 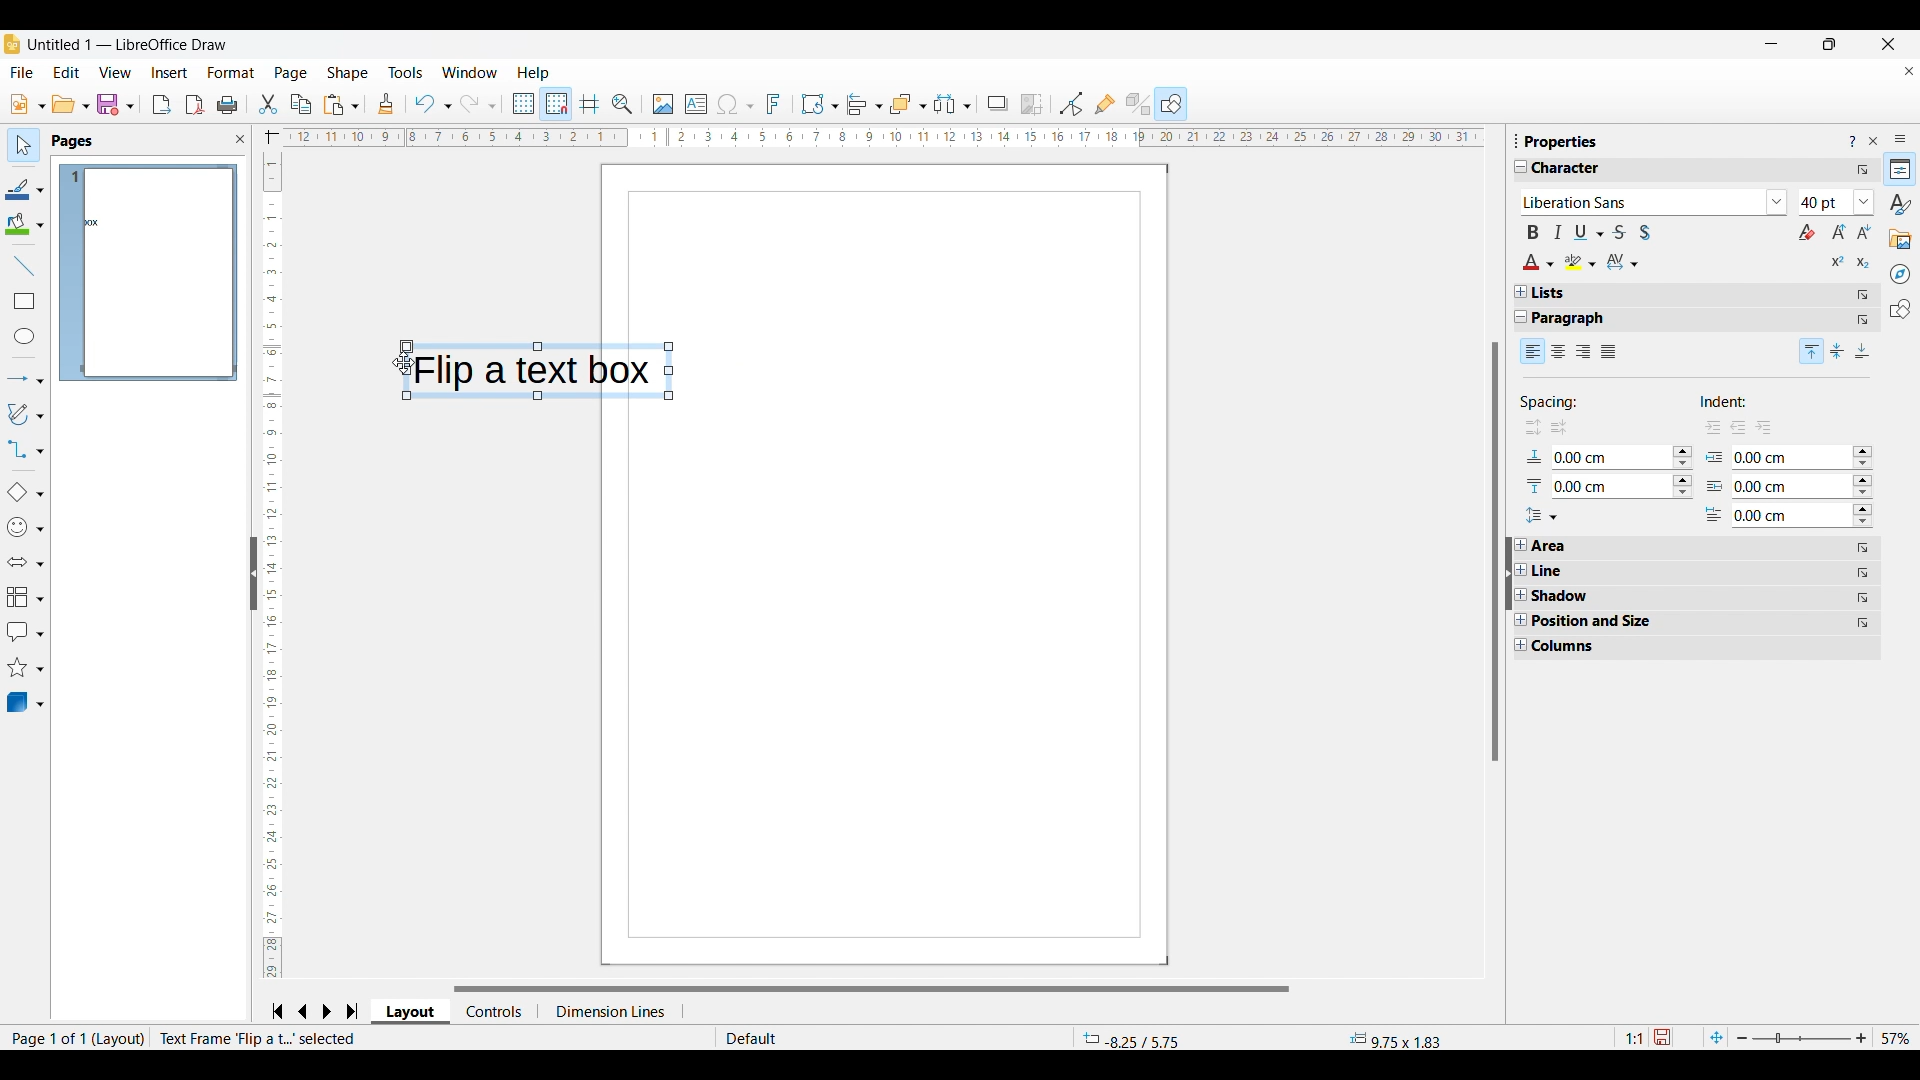 I want to click on Collapse, so click(x=1522, y=317).